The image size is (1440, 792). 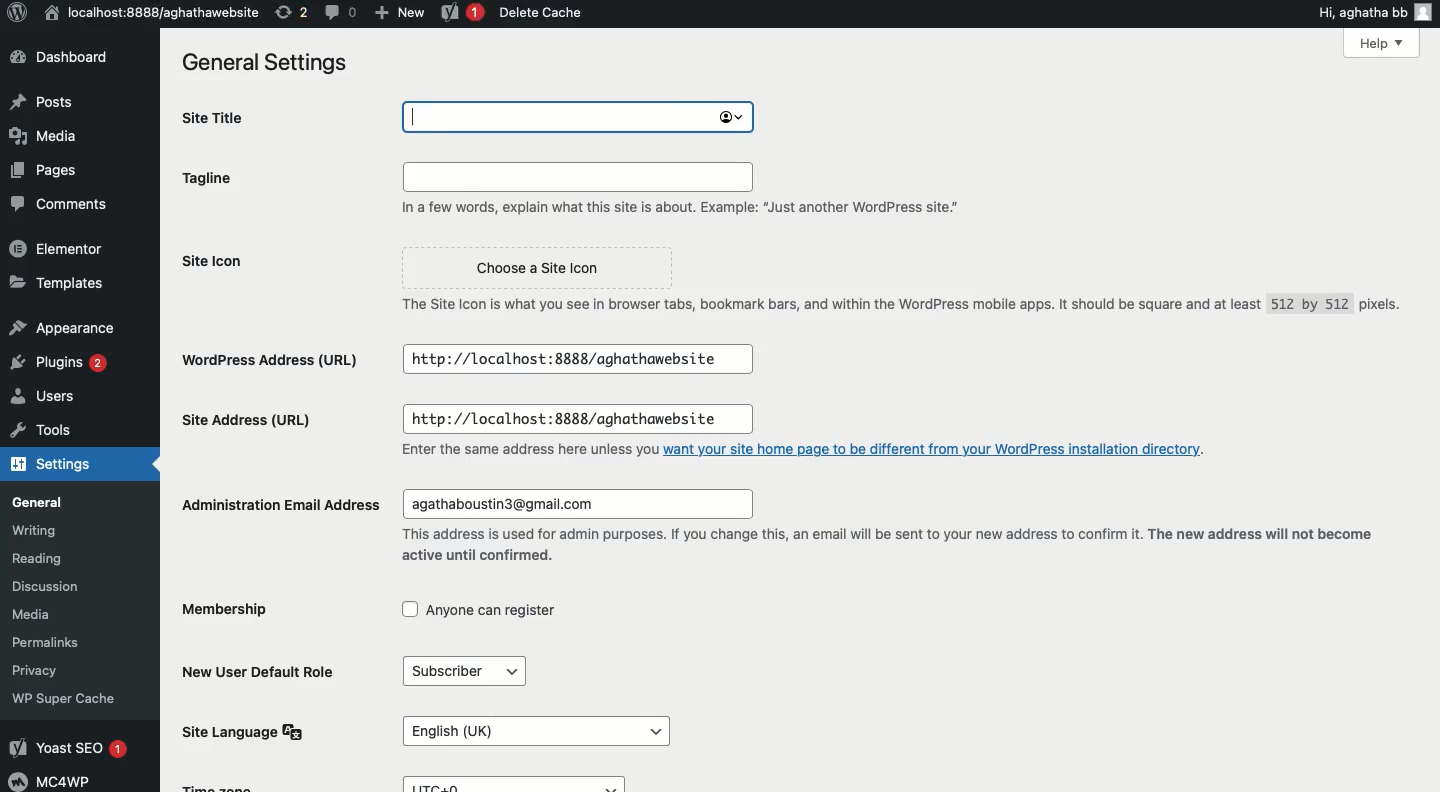 What do you see at coordinates (263, 670) in the screenshot?
I see `New user default role` at bounding box center [263, 670].